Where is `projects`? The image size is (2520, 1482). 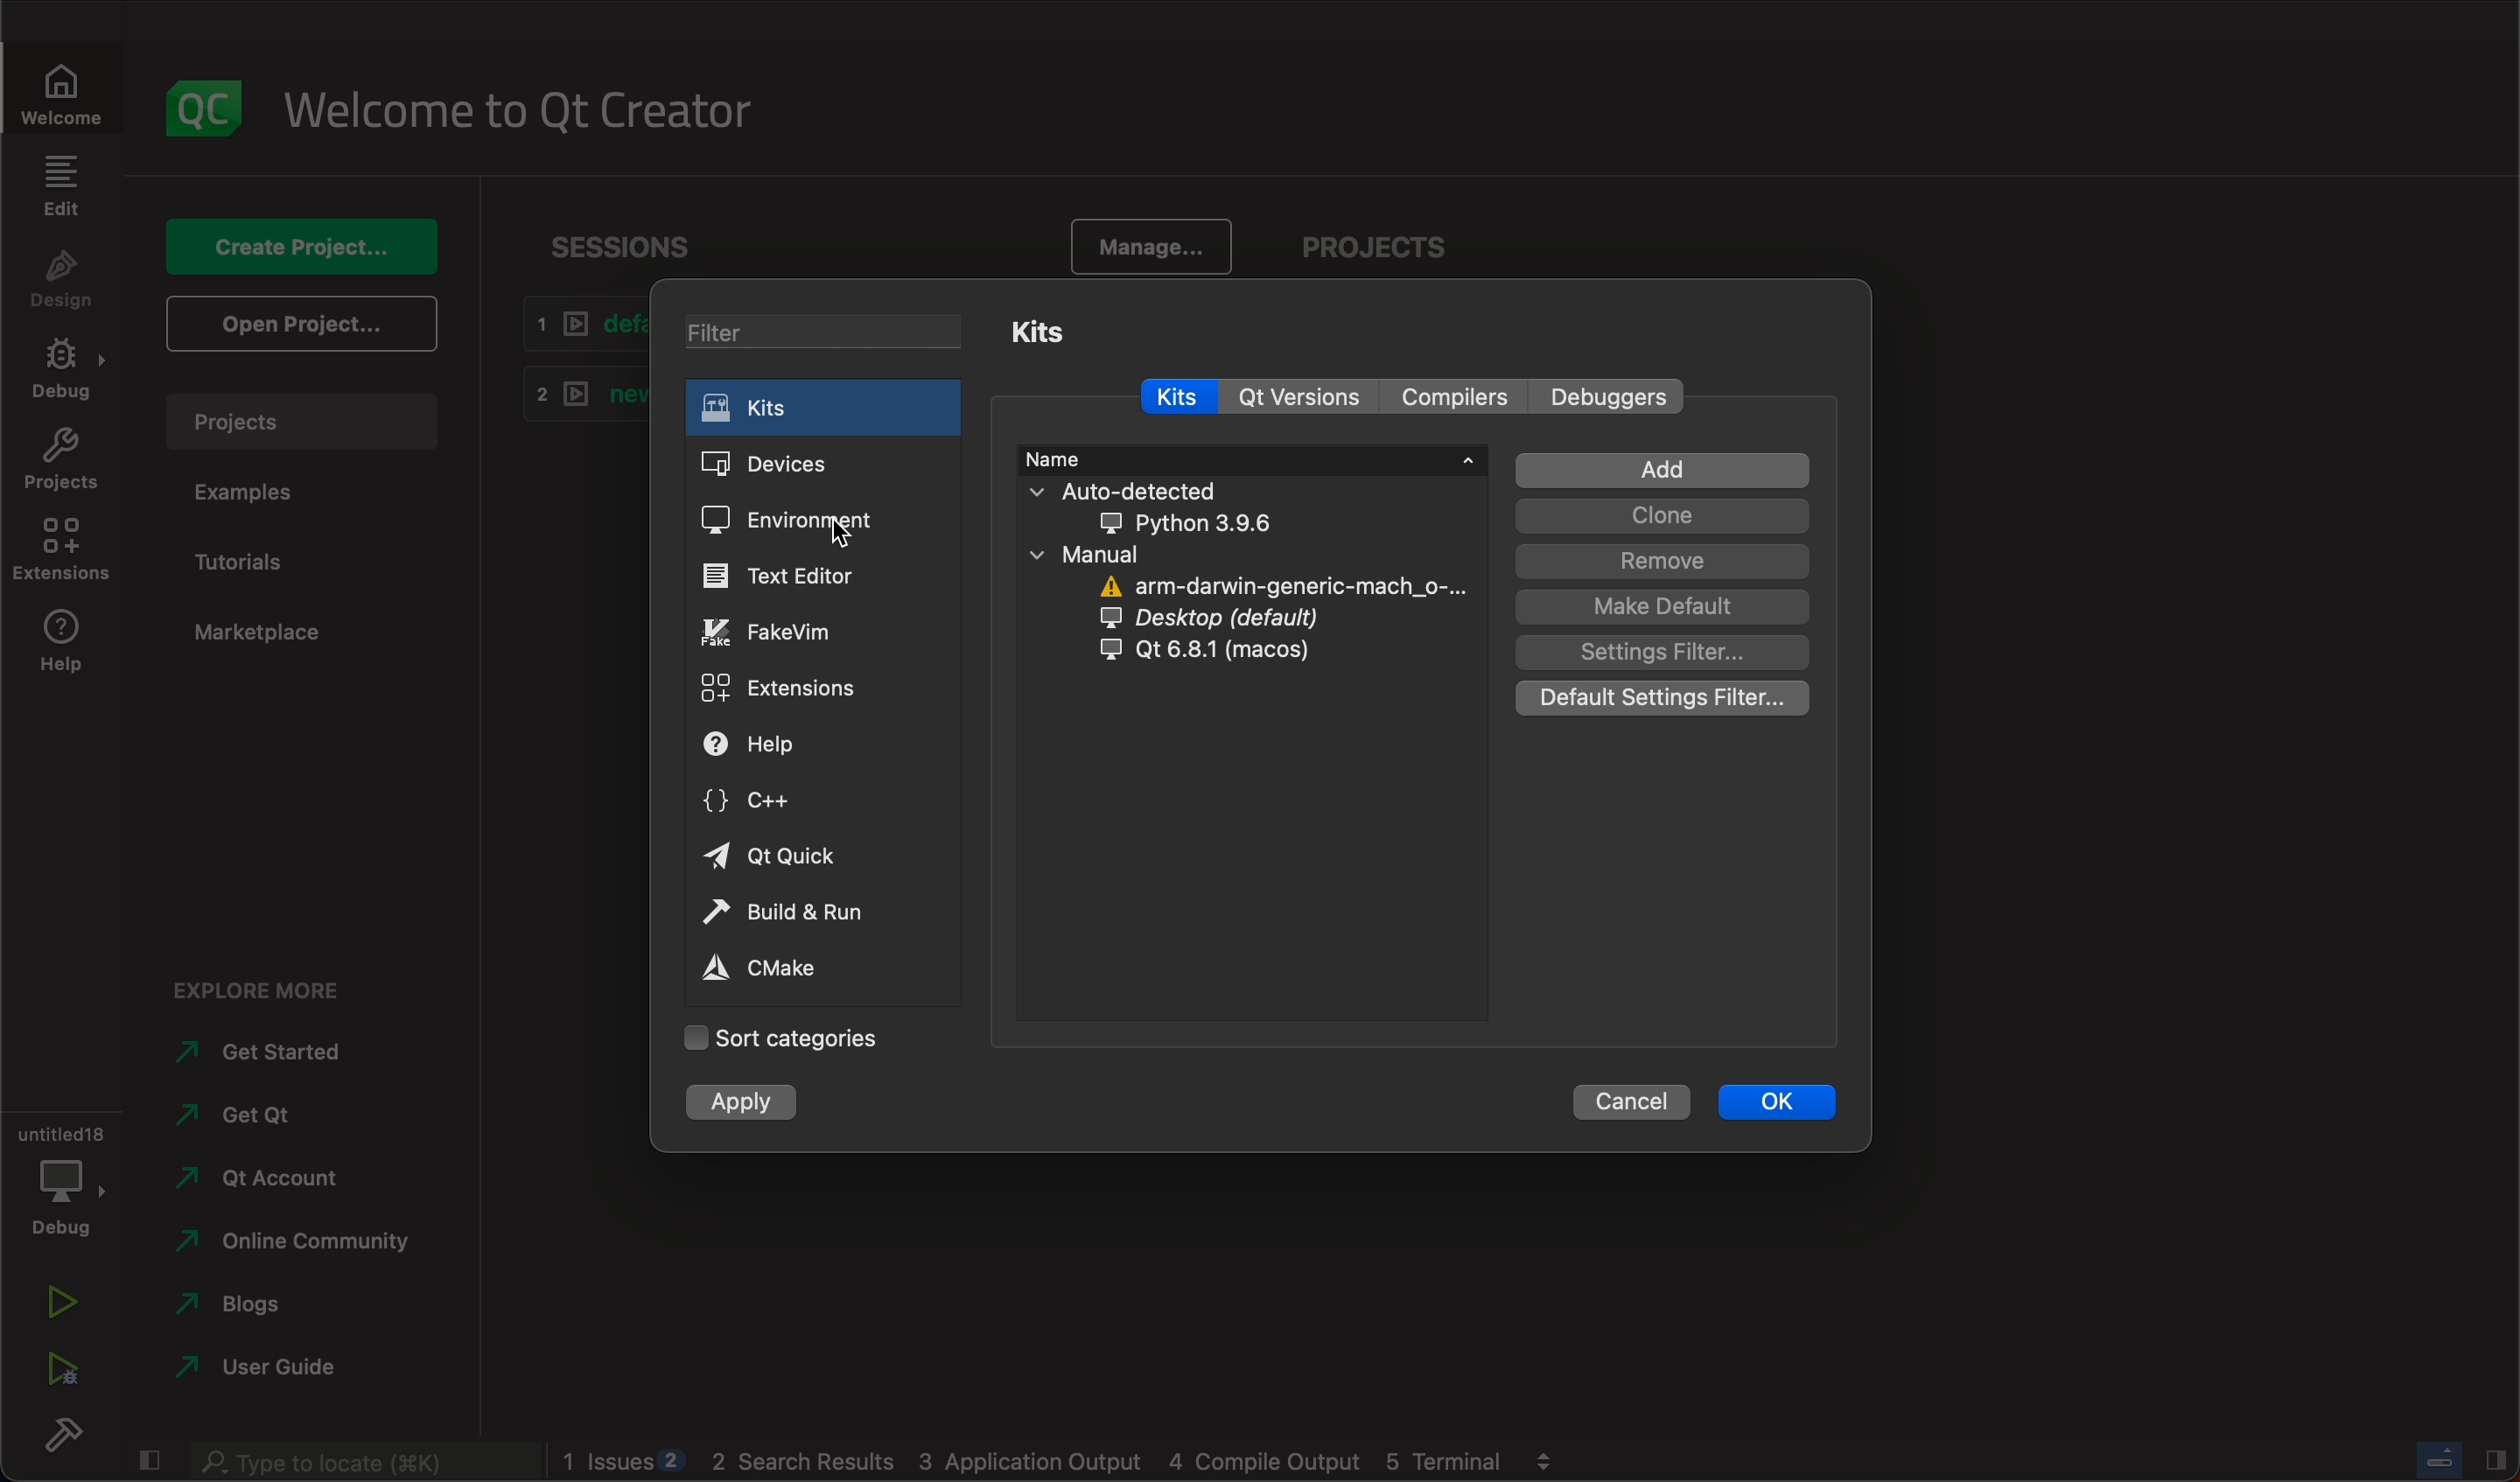
projects is located at coordinates (1440, 245).